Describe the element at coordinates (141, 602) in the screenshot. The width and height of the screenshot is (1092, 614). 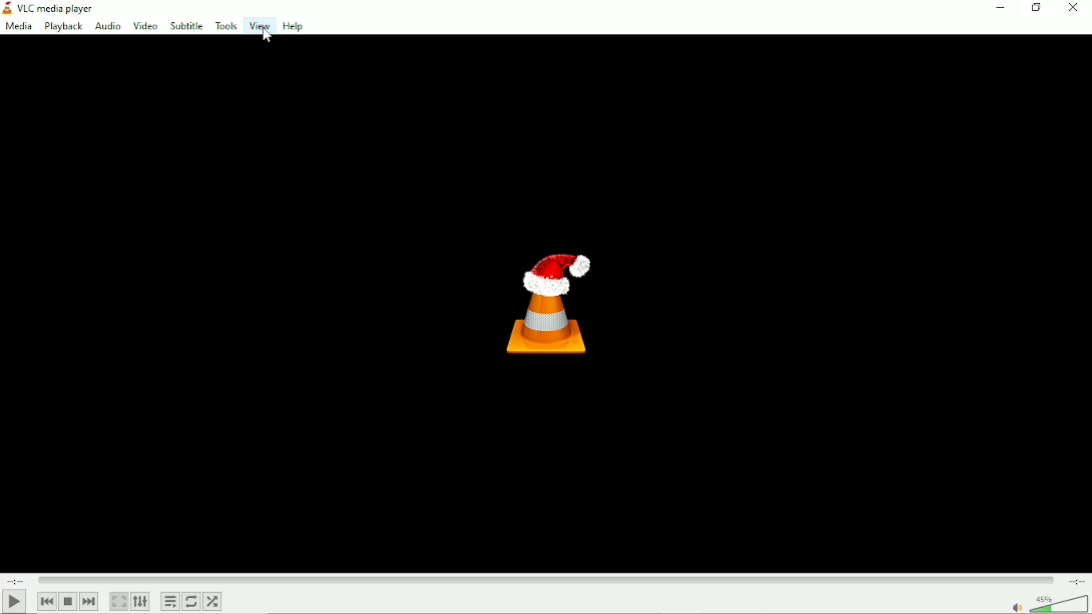
I see `show extended settings` at that location.